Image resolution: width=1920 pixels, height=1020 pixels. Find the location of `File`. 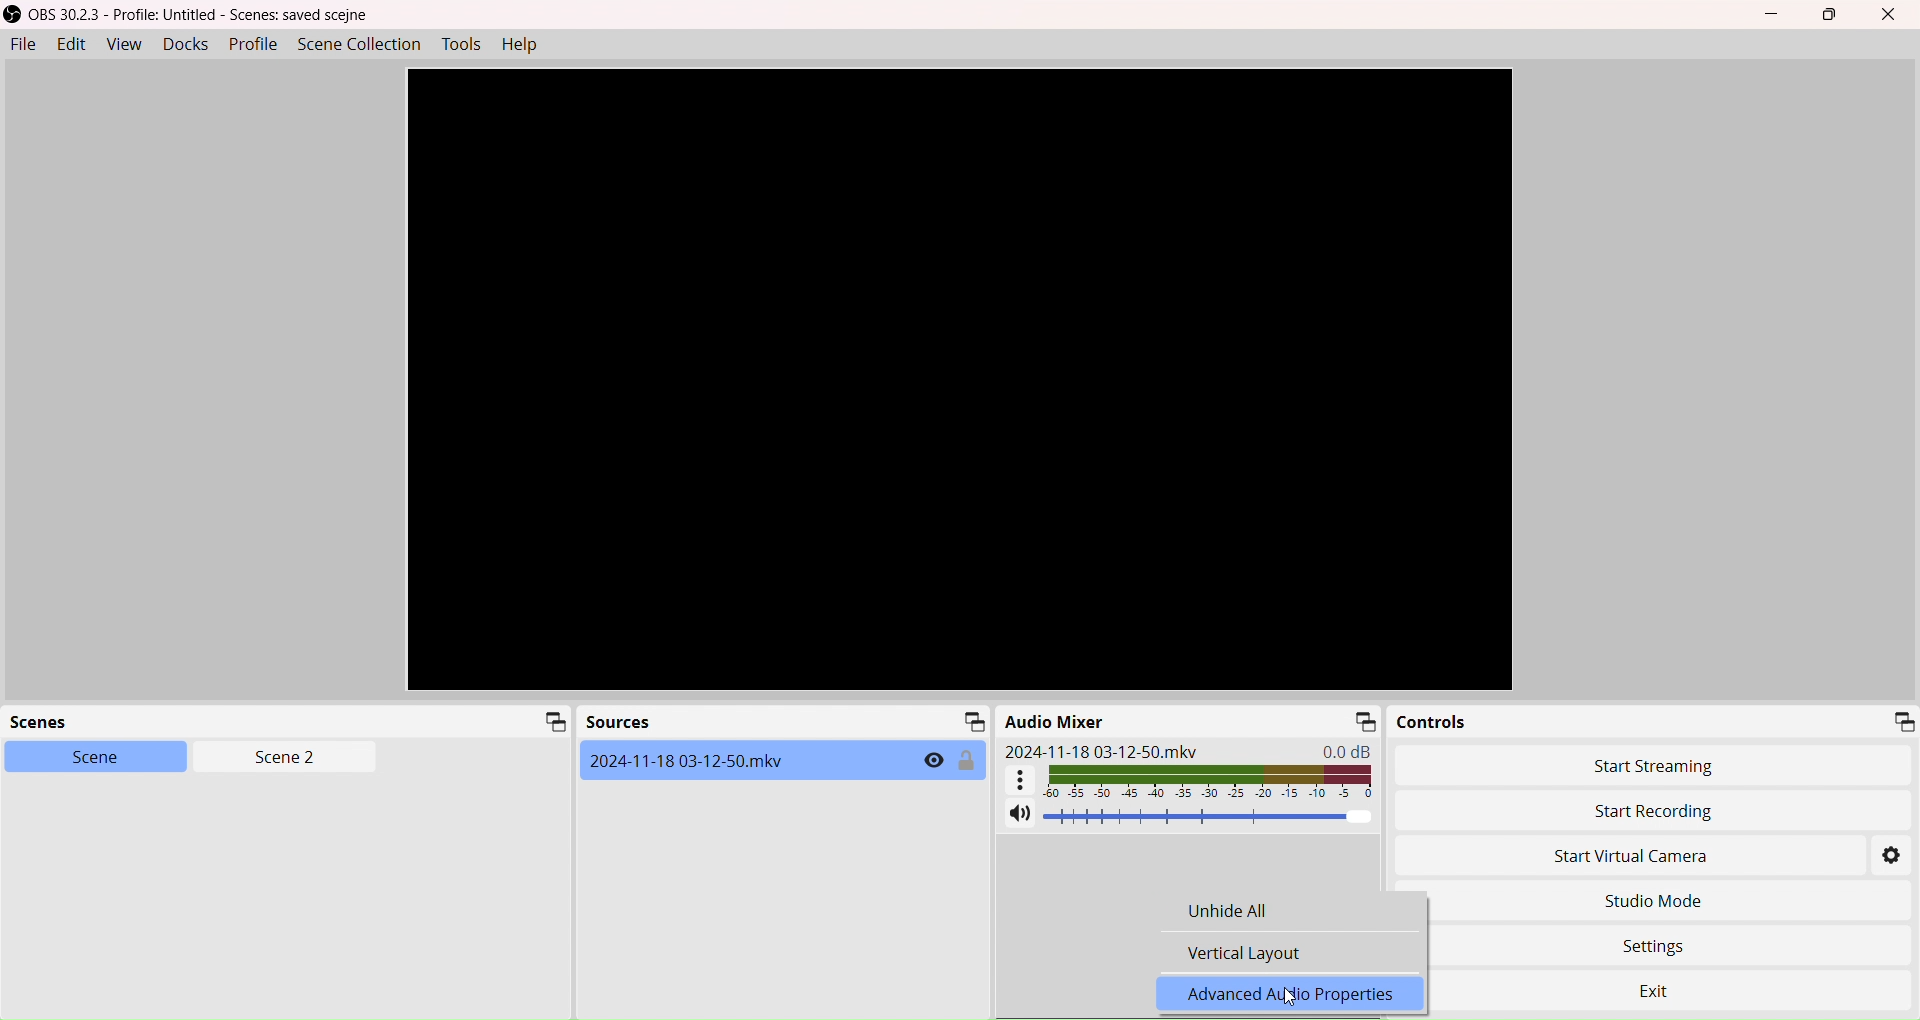

File is located at coordinates (22, 45).